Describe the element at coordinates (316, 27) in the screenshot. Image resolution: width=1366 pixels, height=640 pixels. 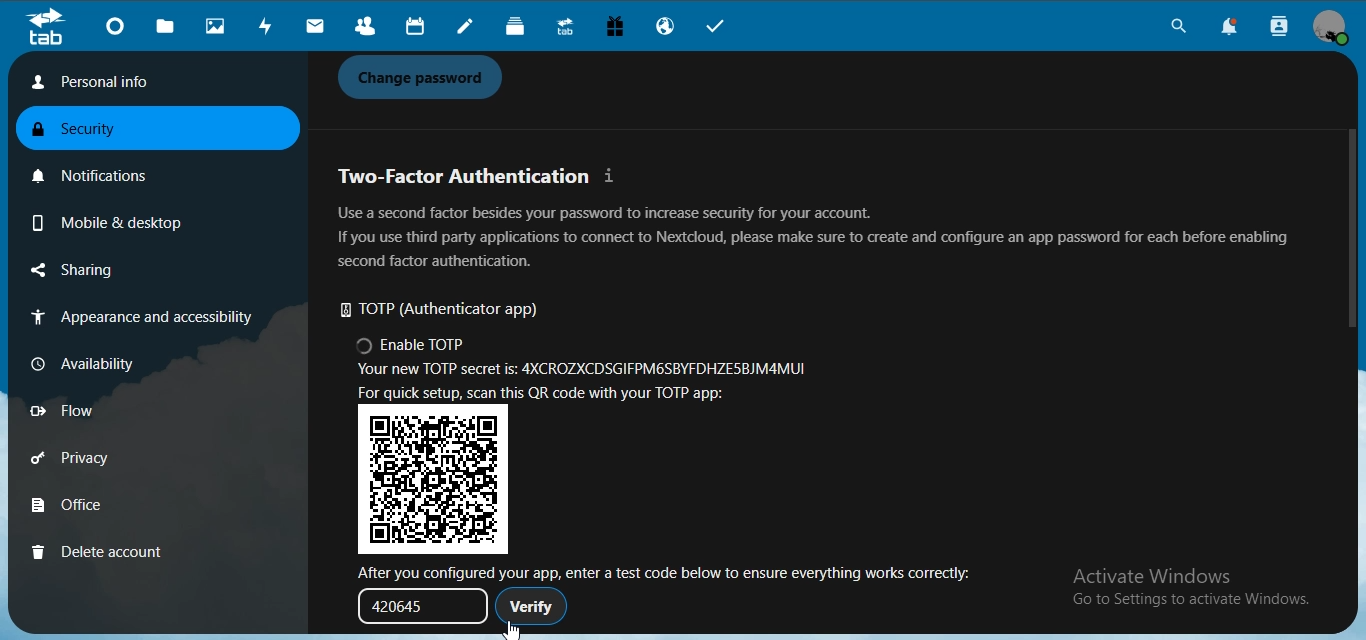
I see `mail` at that location.